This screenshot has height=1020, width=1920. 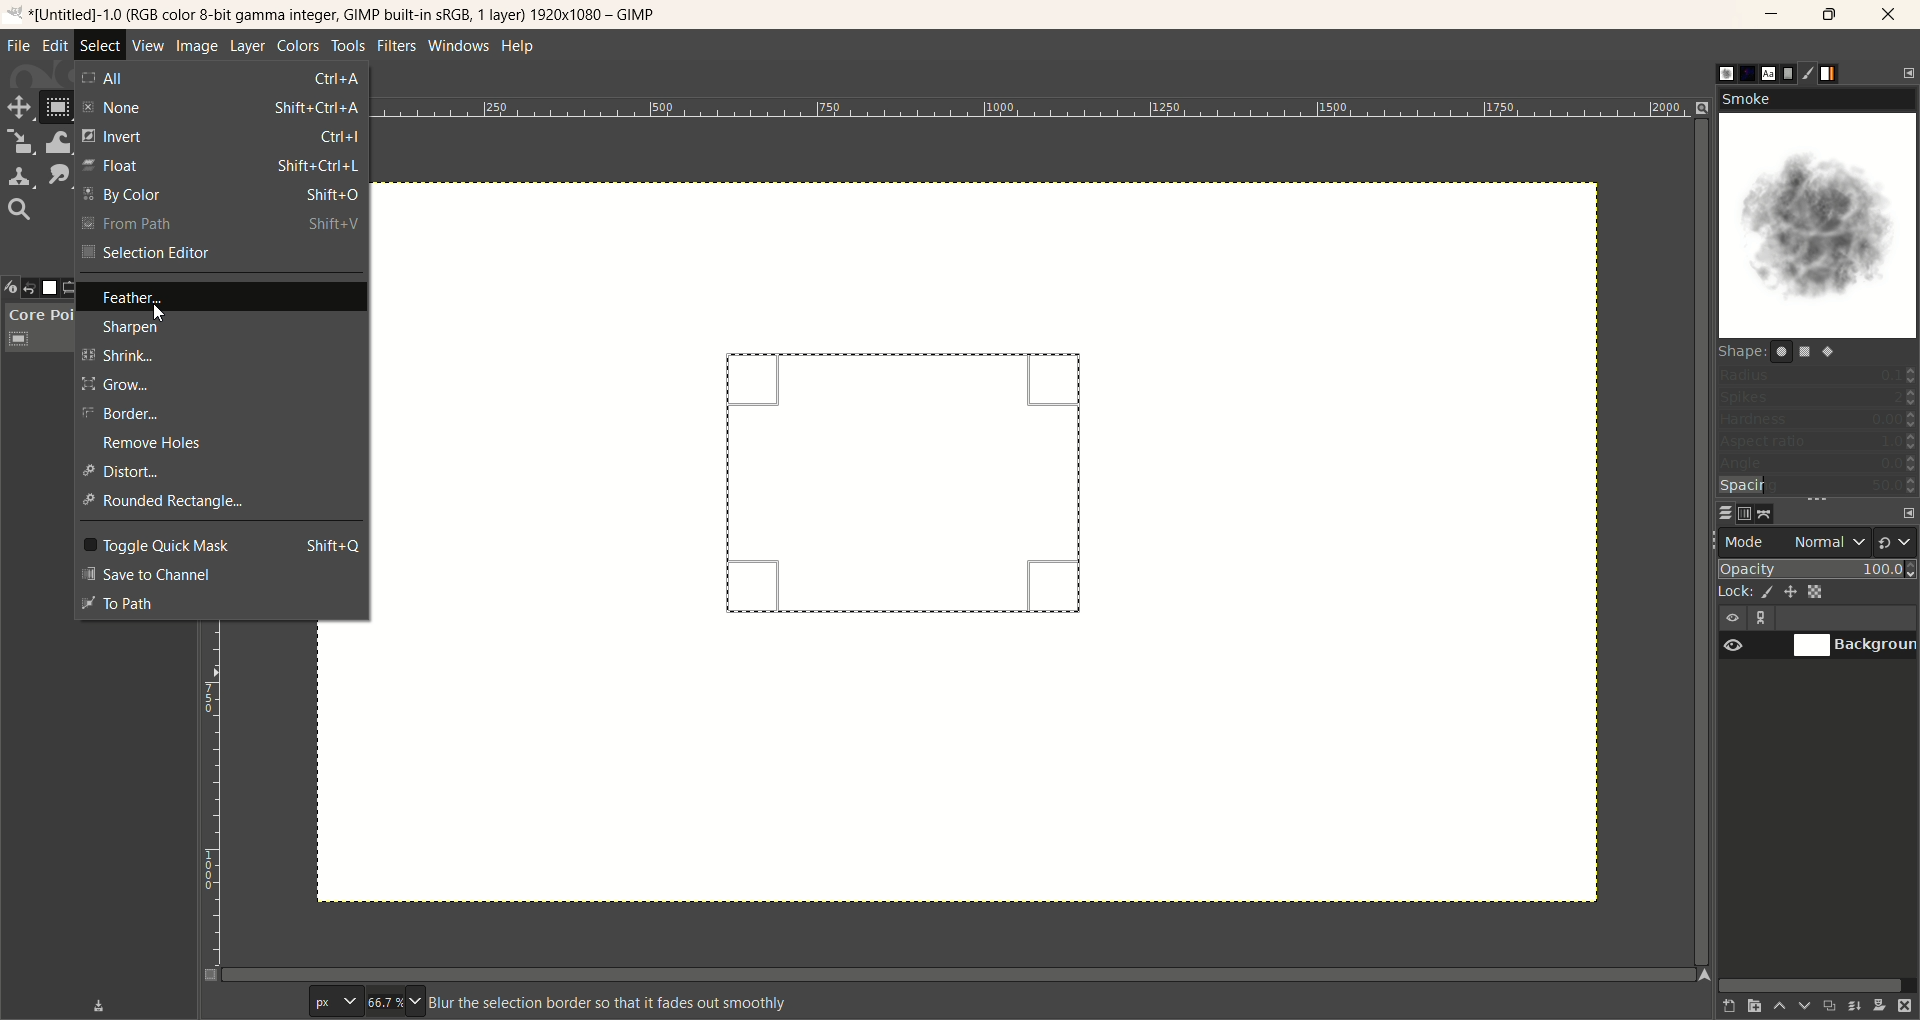 What do you see at coordinates (218, 473) in the screenshot?
I see `distort` at bounding box center [218, 473].